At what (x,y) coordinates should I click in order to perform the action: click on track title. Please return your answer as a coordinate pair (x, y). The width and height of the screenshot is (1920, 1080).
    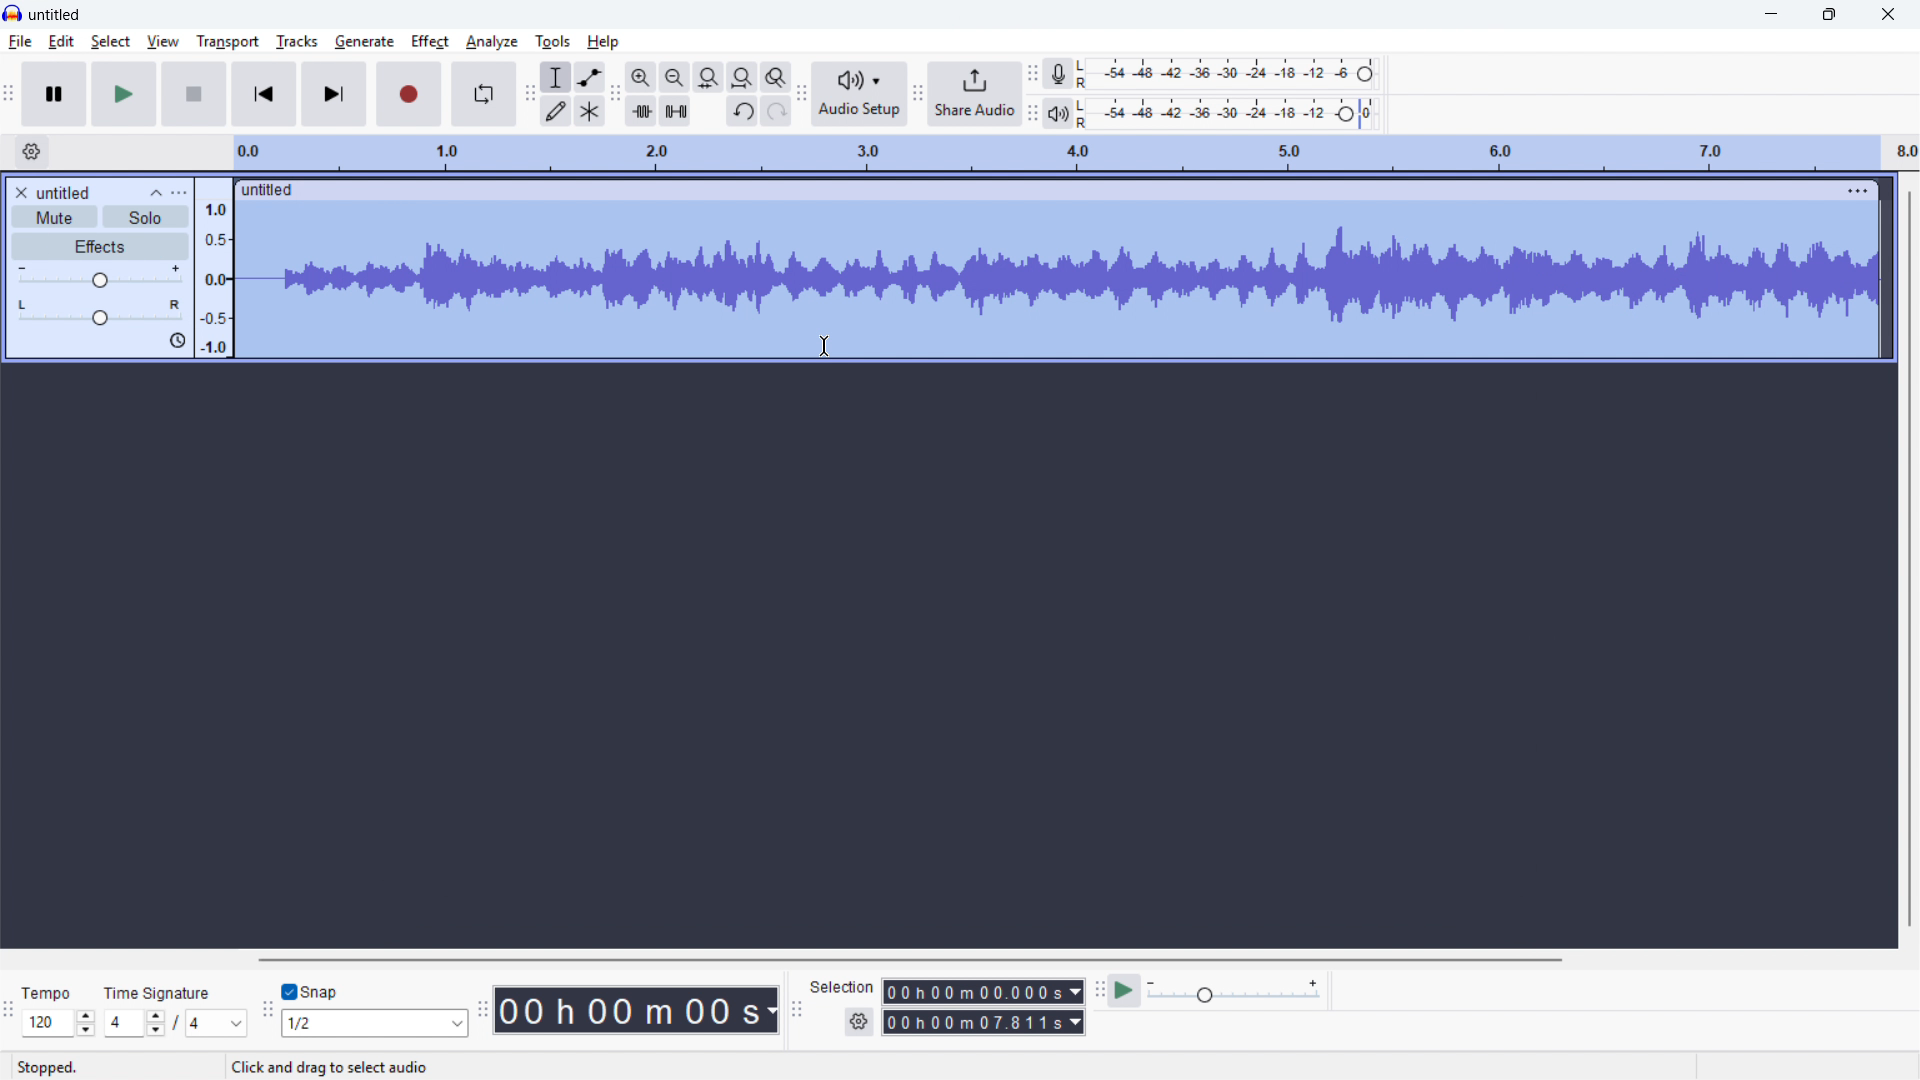
    Looking at the image, I should click on (65, 193).